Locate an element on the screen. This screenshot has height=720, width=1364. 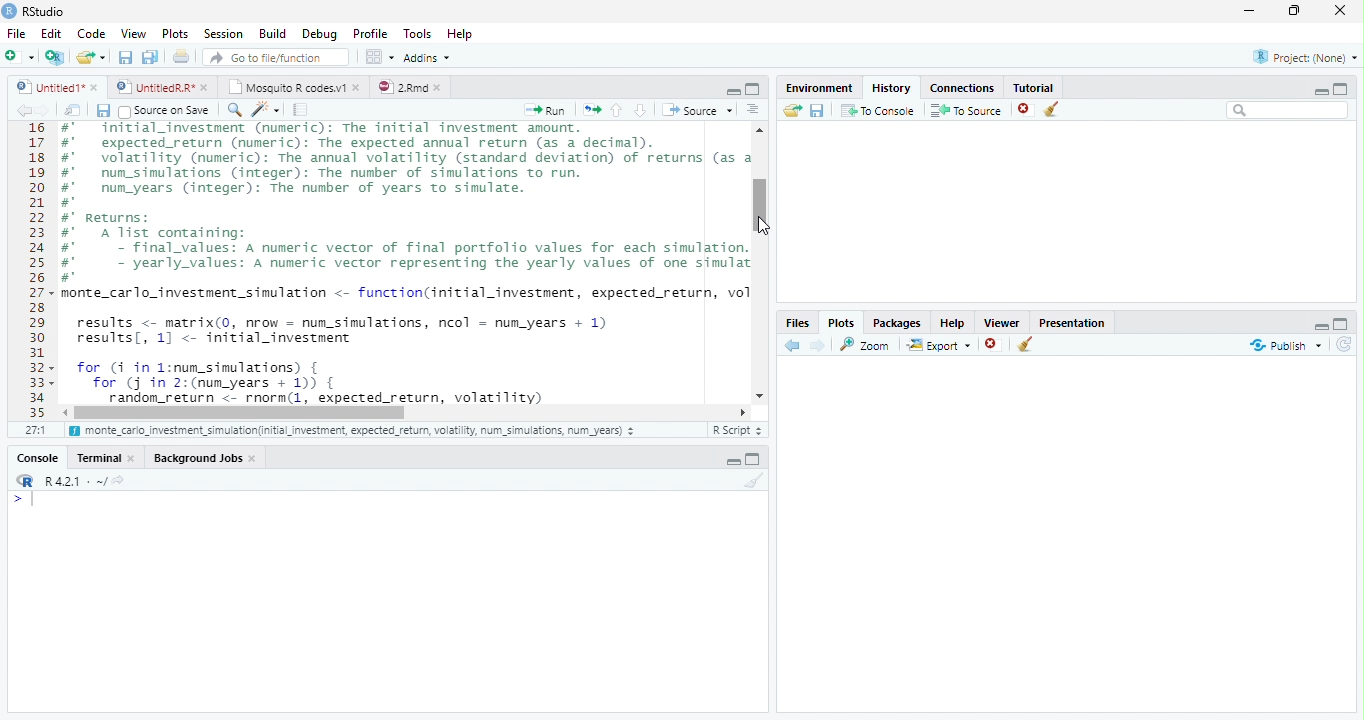
Plots is located at coordinates (174, 34).